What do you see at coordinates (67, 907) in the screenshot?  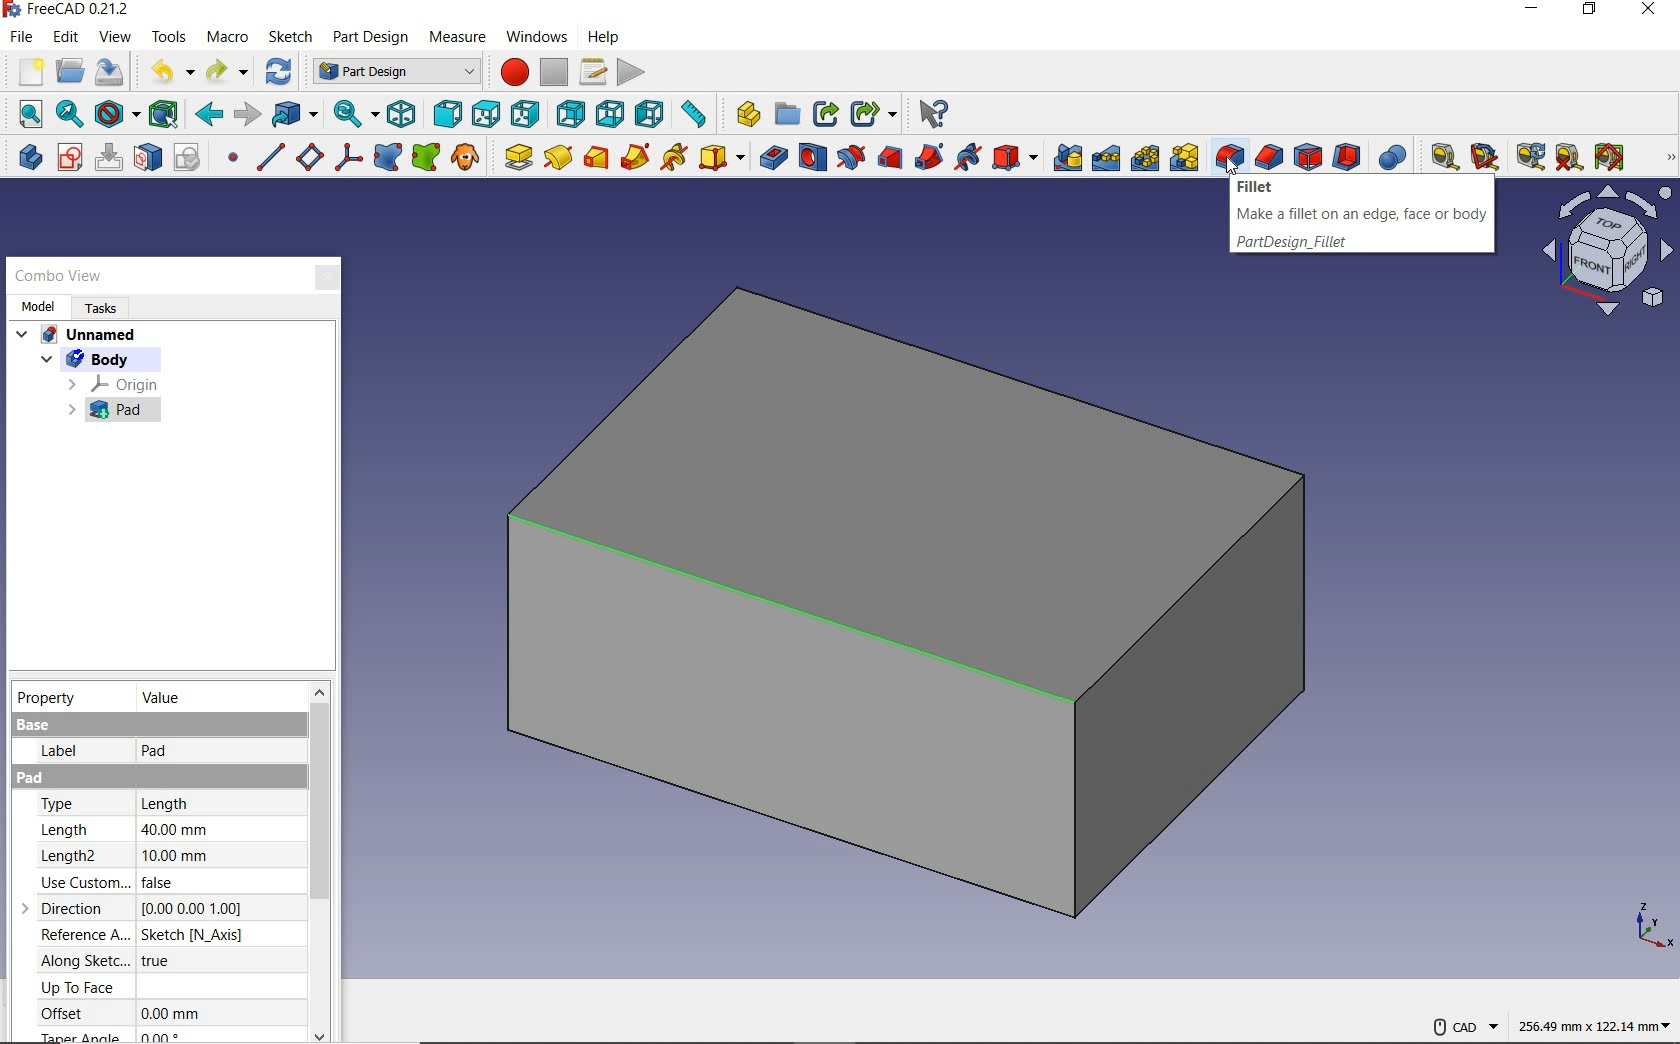 I see `direction` at bounding box center [67, 907].